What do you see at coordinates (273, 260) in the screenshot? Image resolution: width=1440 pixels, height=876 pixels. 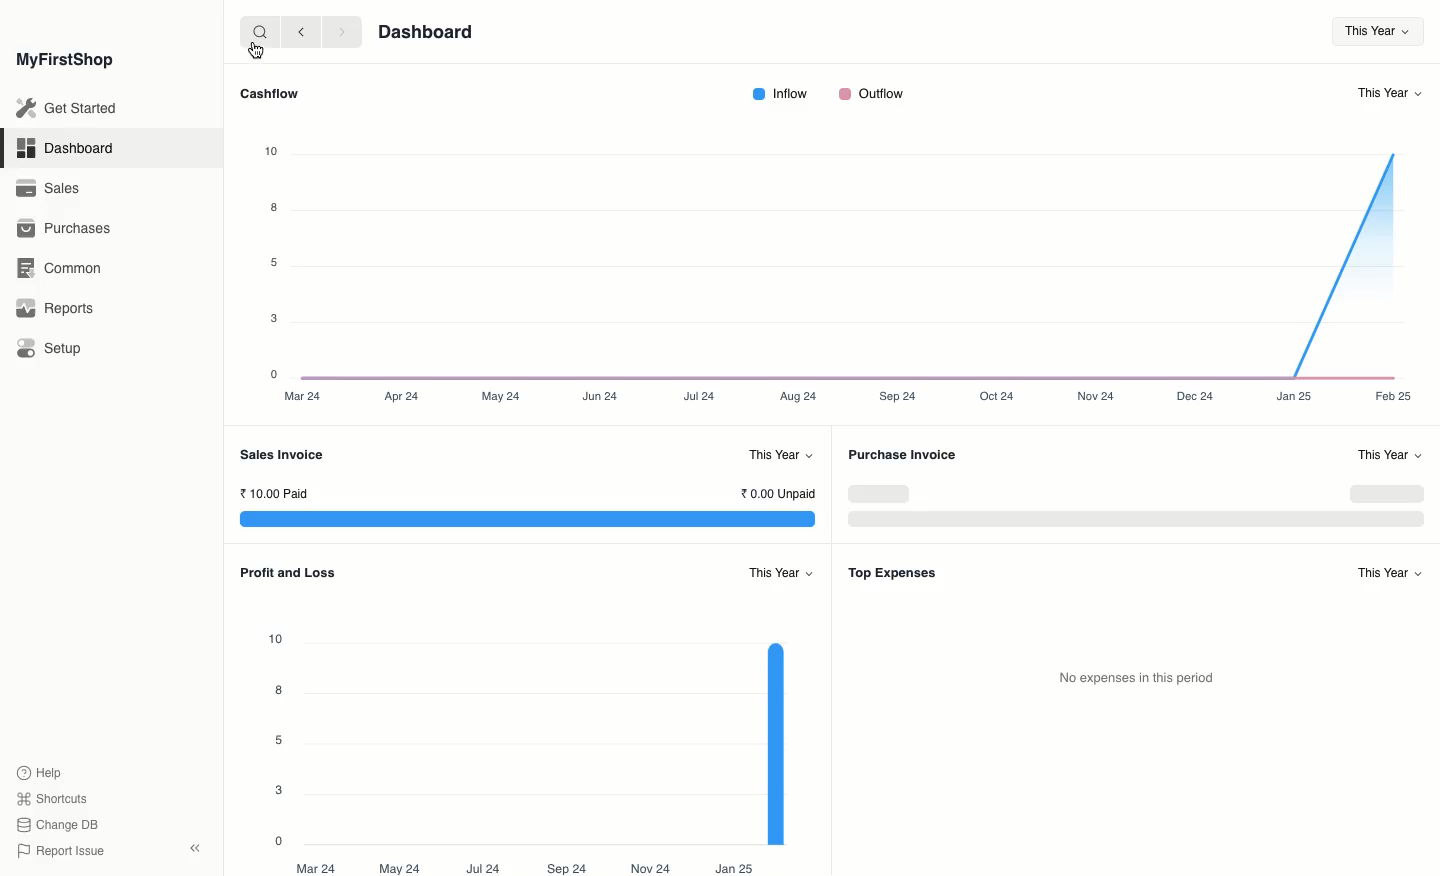 I see `5` at bounding box center [273, 260].